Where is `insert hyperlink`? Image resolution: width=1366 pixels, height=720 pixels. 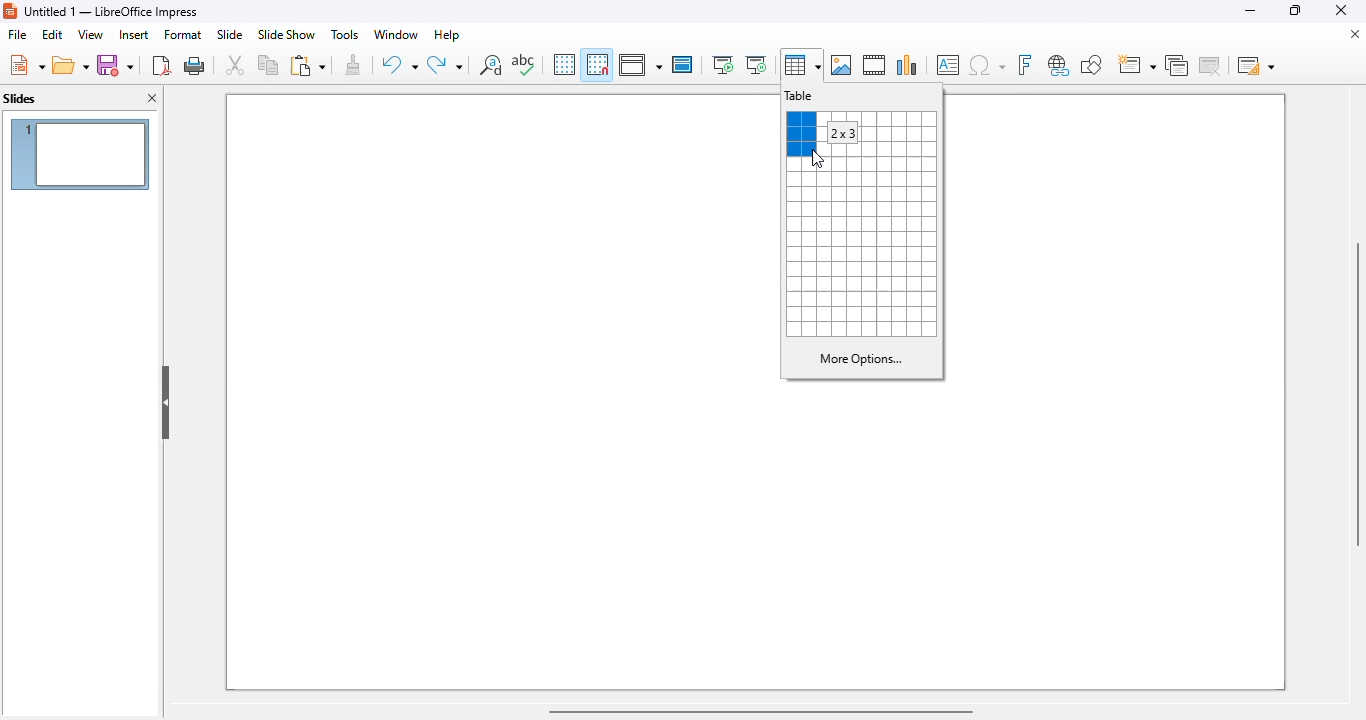
insert hyperlink is located at coordinates (1060, 65).